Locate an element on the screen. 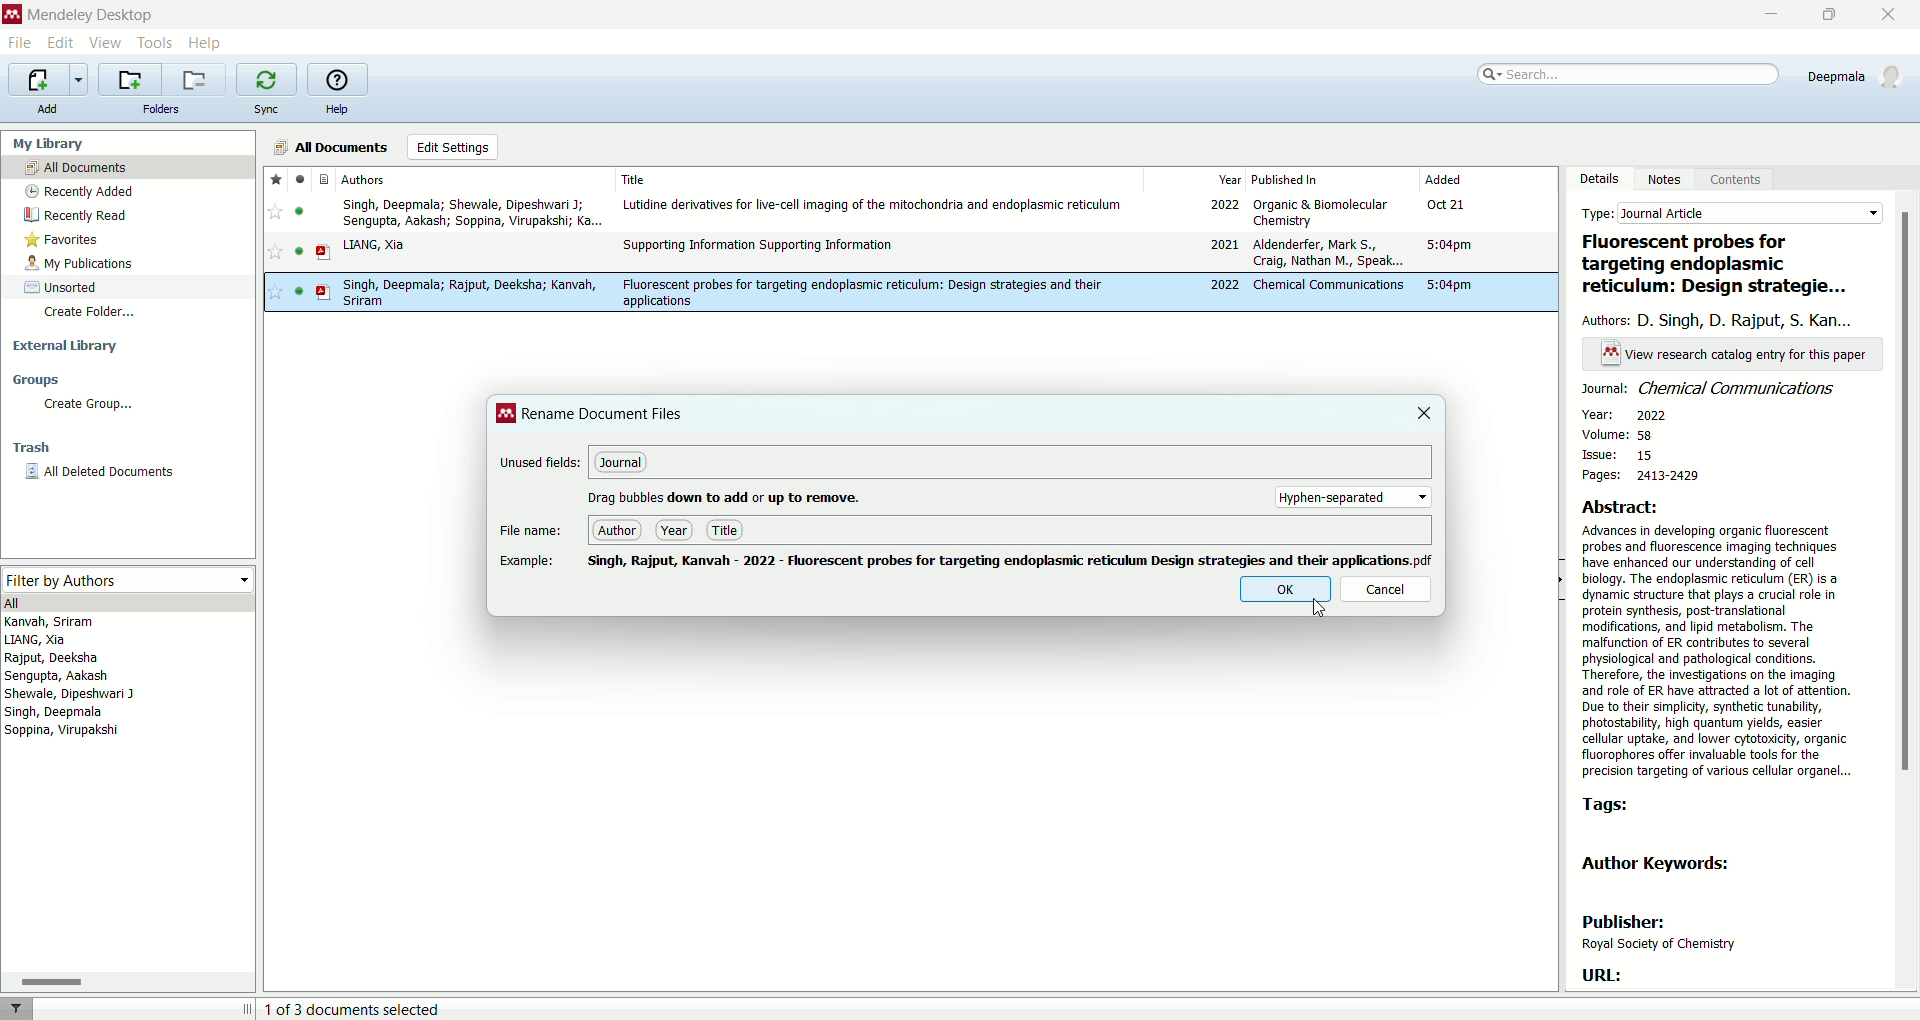 Image resolution: width=1920 pixels, height=1020 pixels. import is located at coordinates (48, 79).